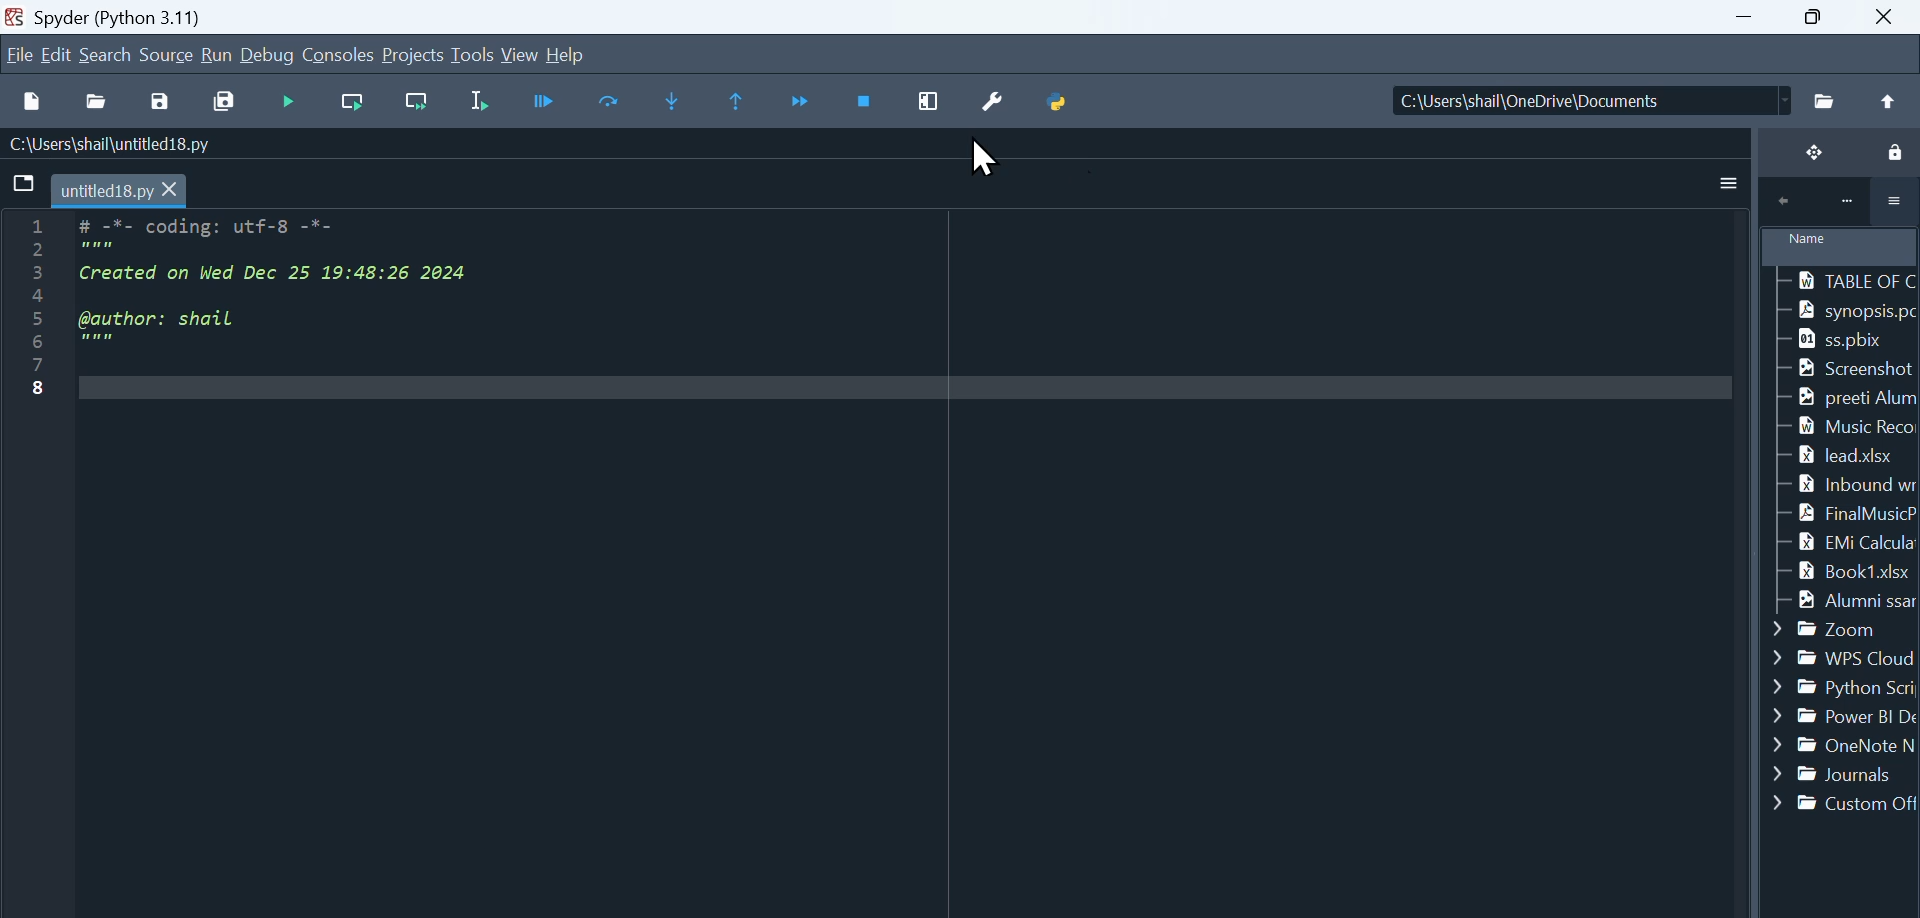 Image resolution: width=1920 pixels, height=918 pixels. Describe the element at coordinates (1826, 103) in the screenshot. I see `open directory` at that location.